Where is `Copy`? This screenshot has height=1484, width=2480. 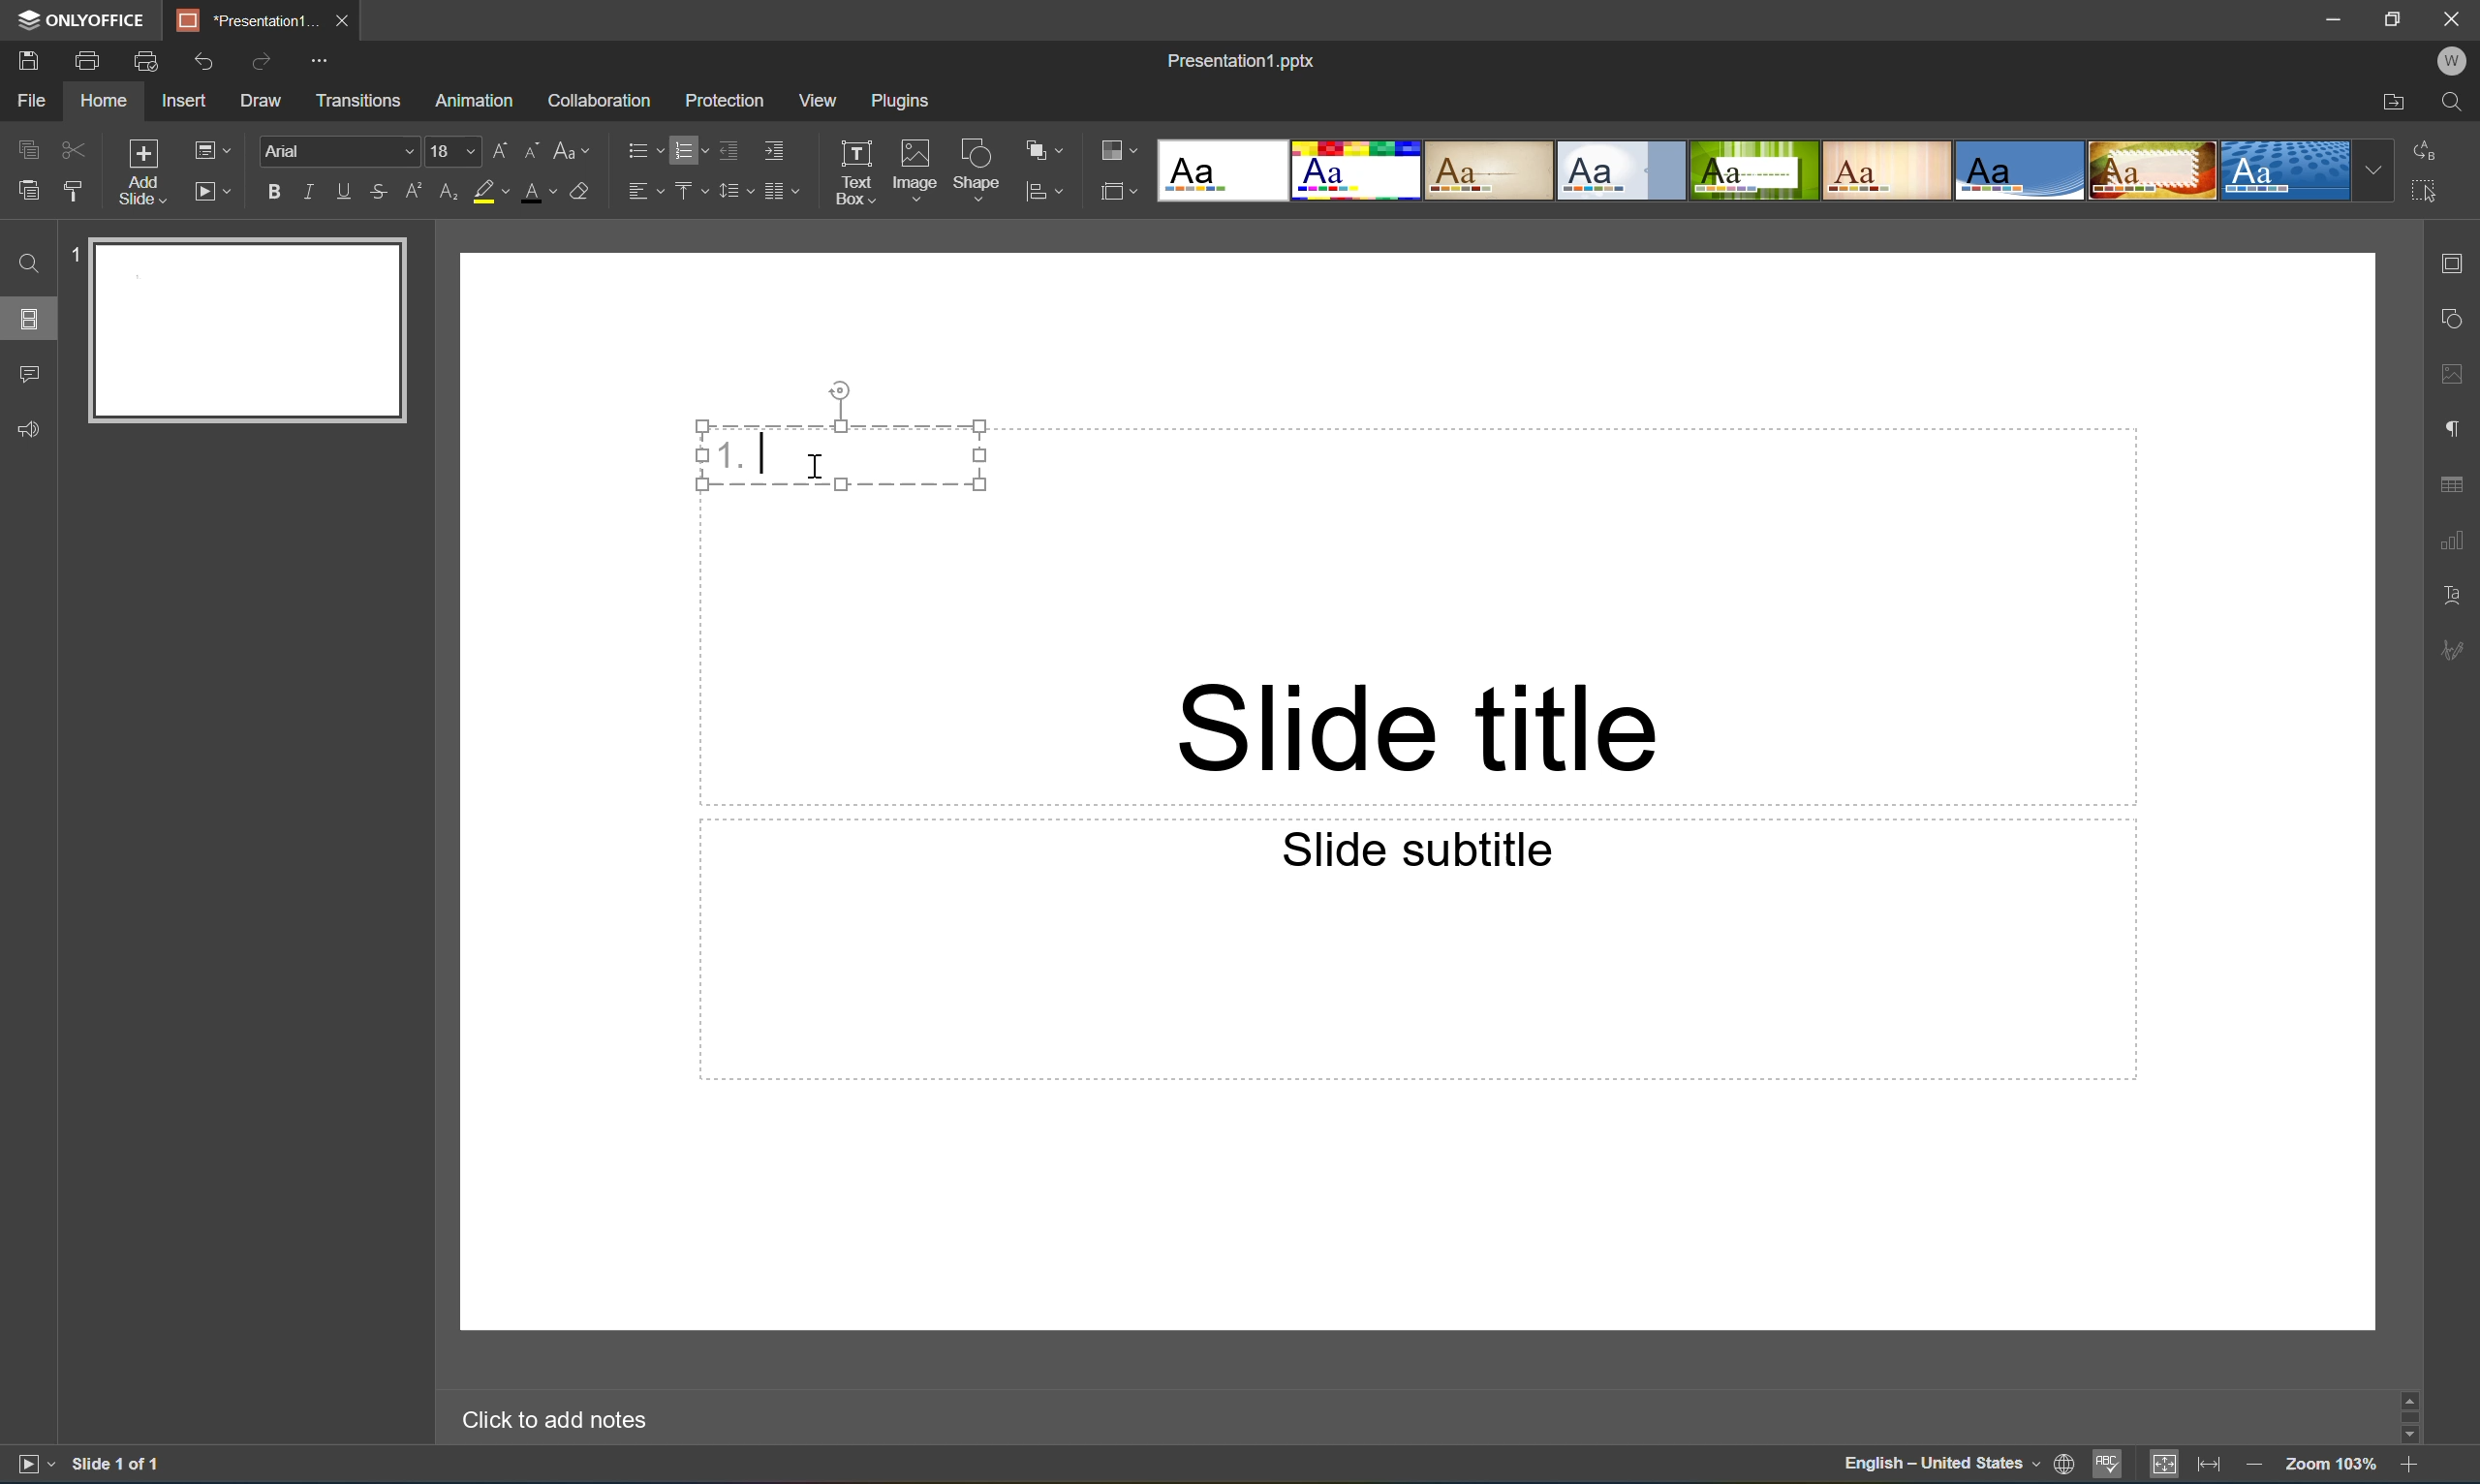
Copy is located at coordinates (25, 143).